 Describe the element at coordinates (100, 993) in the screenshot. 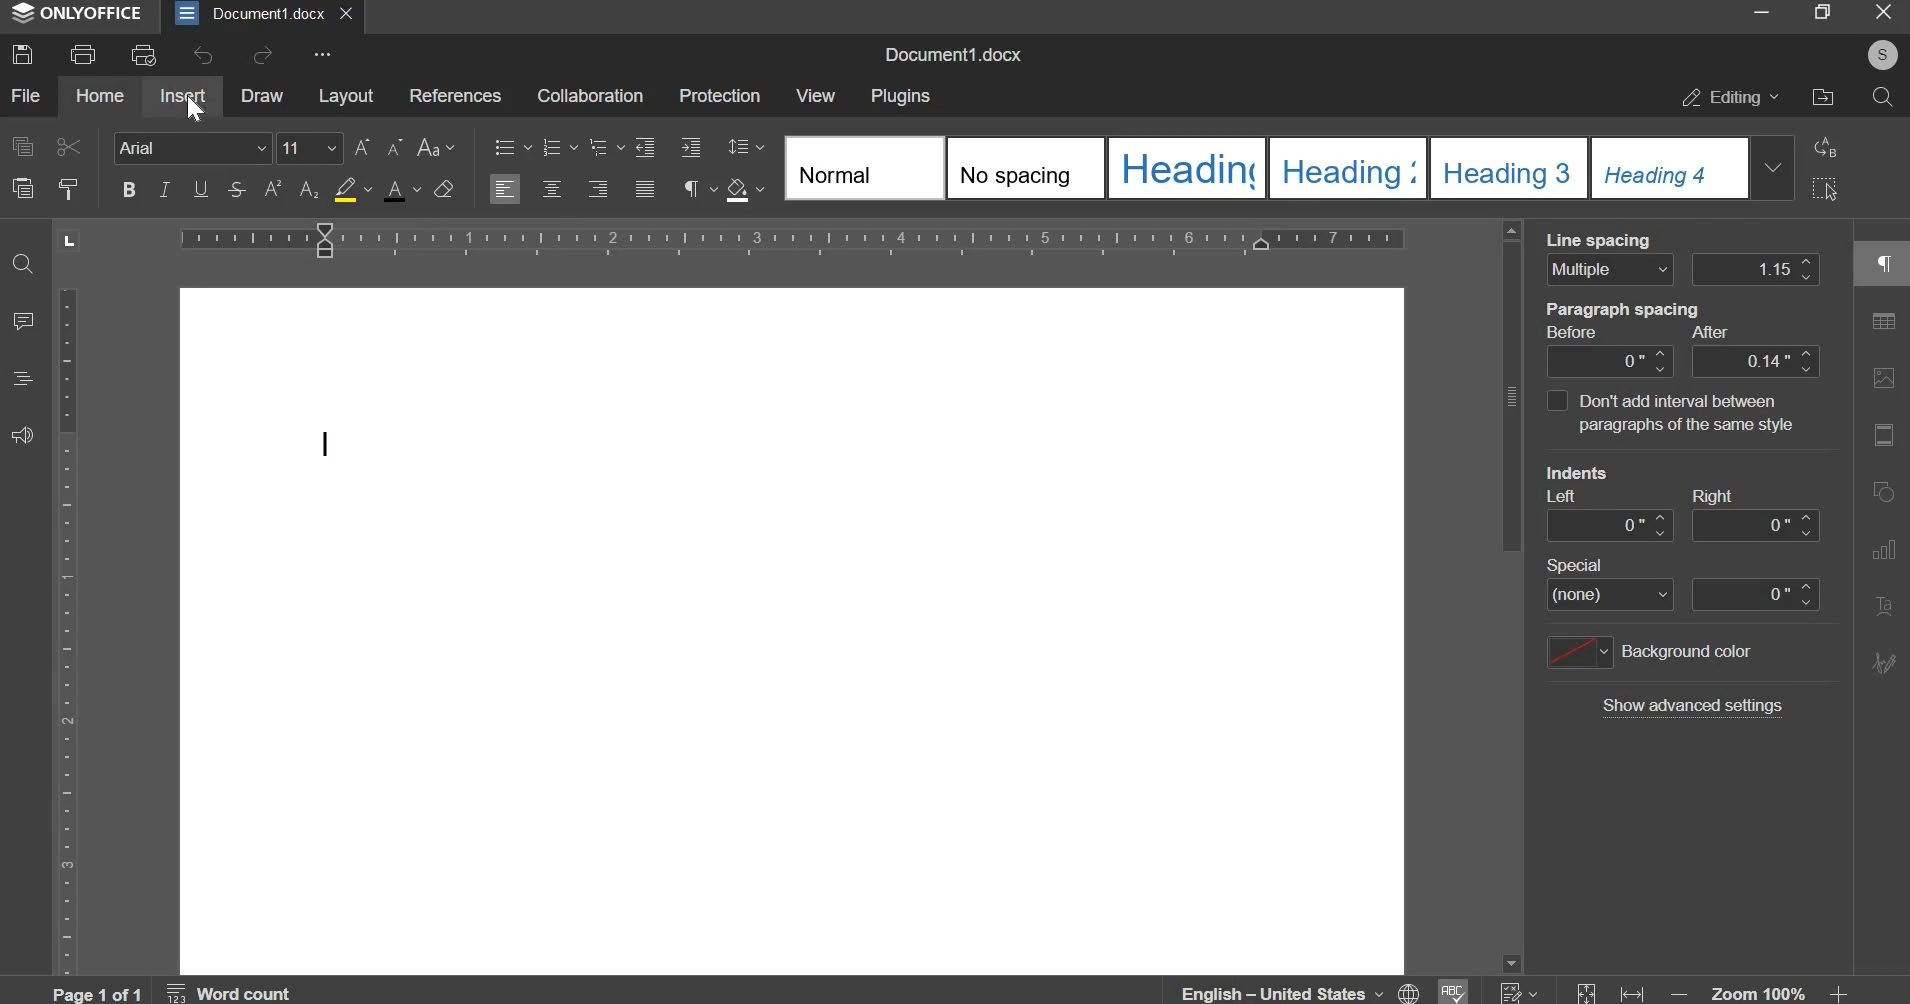

I see `page 1 of 1` at that location.